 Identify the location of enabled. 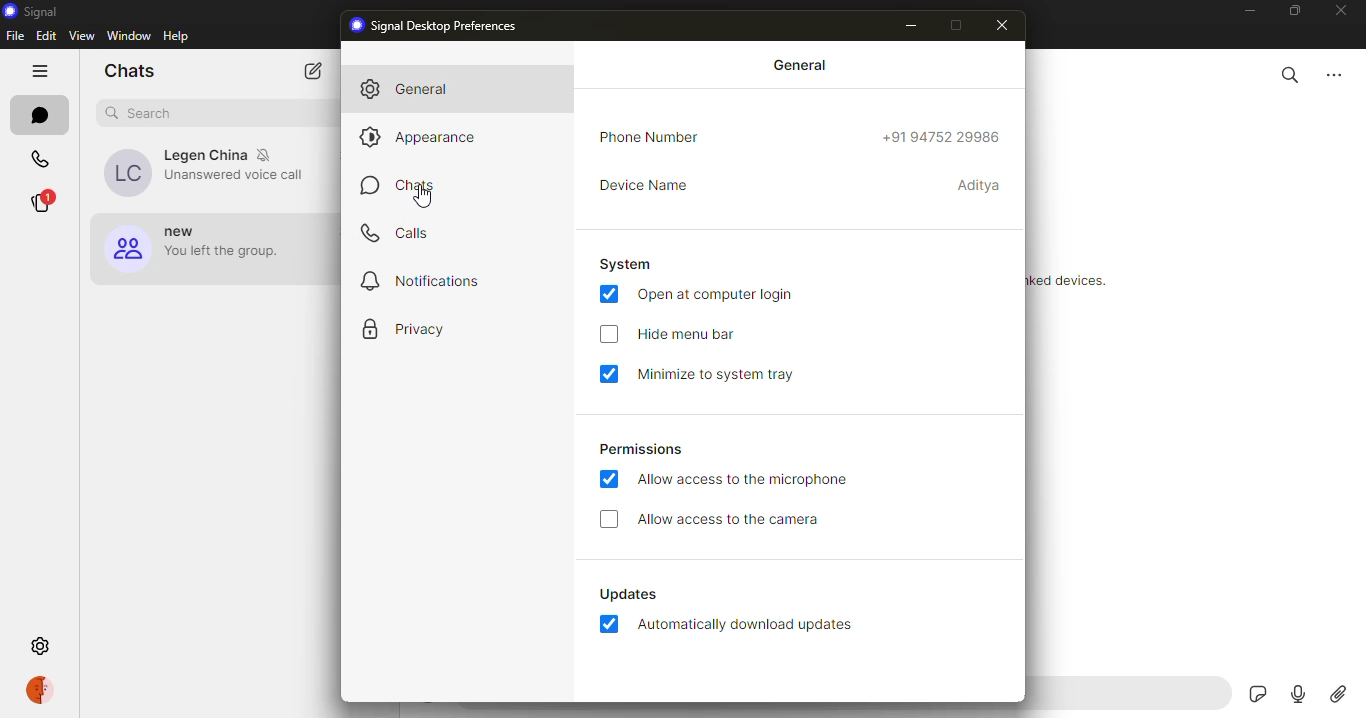
(607, 294).